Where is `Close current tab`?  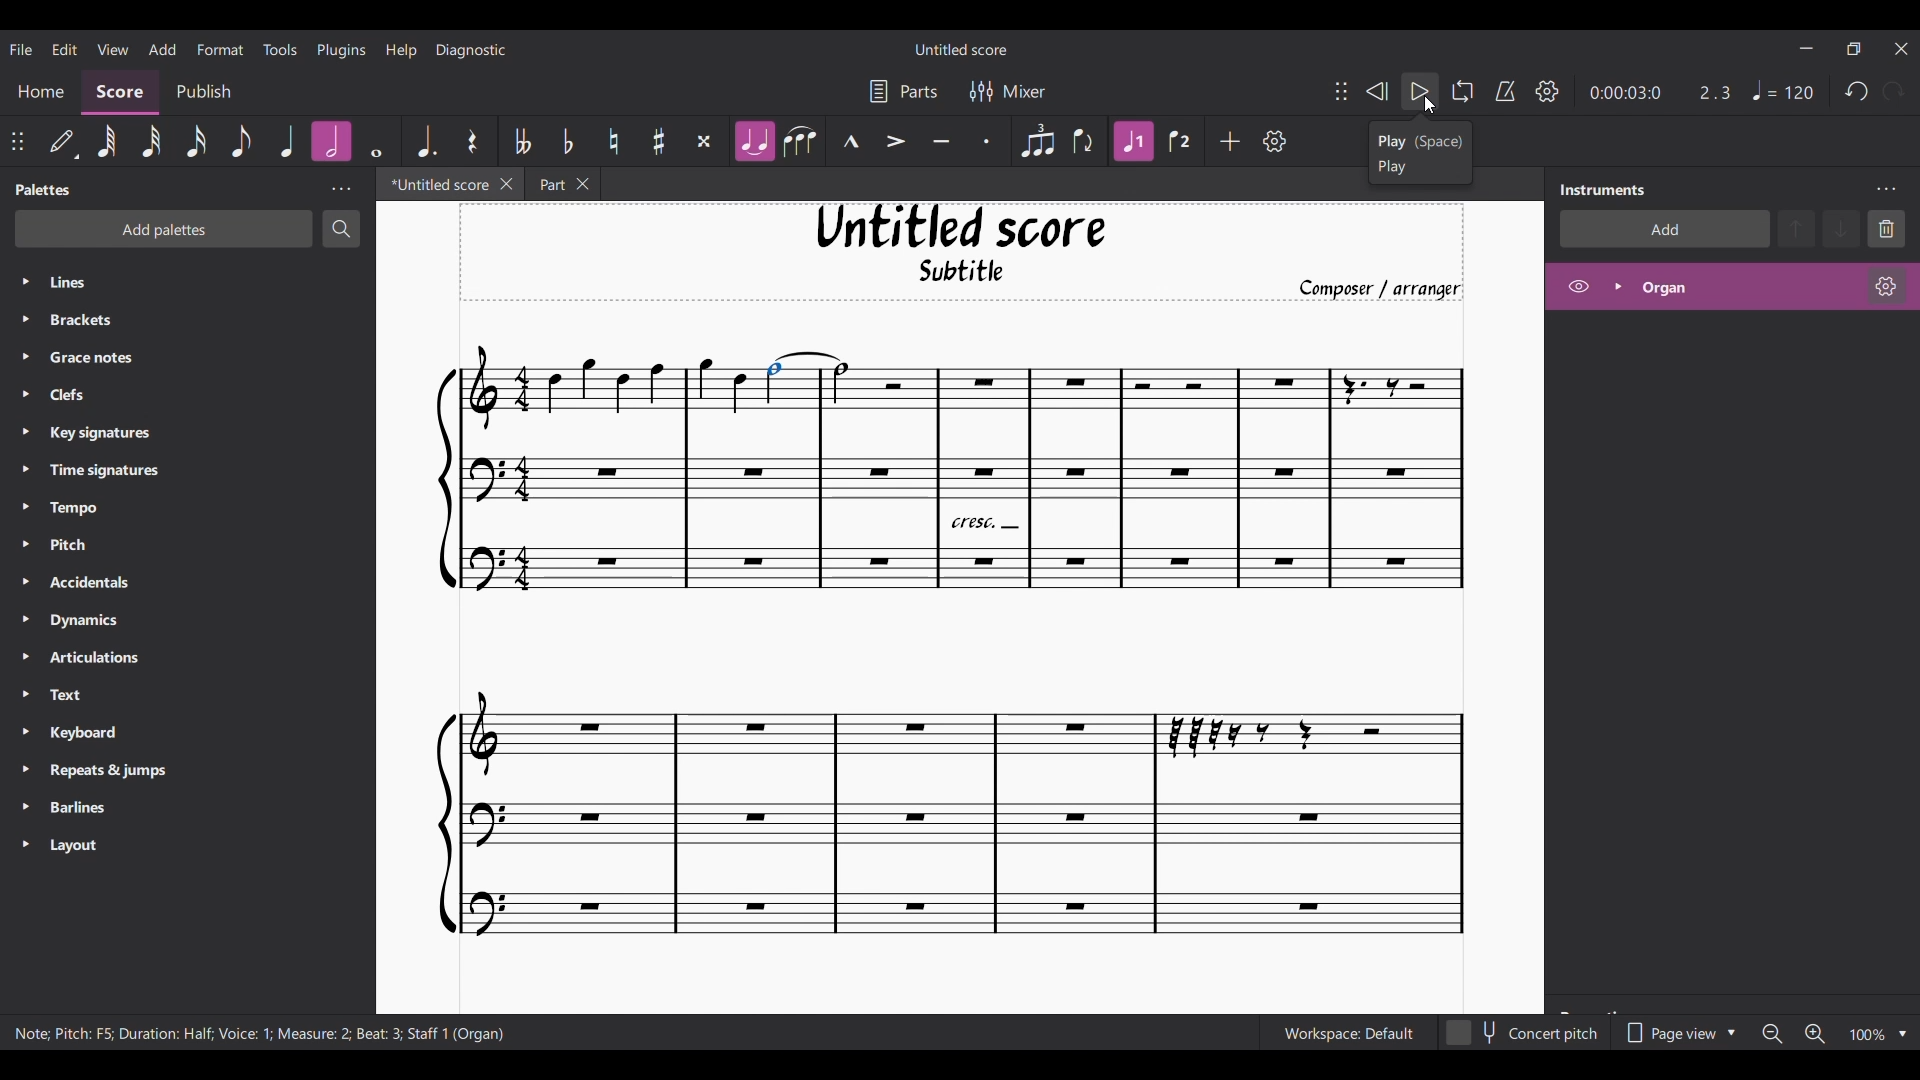 Close current tab is located at coordinates (500, 183).